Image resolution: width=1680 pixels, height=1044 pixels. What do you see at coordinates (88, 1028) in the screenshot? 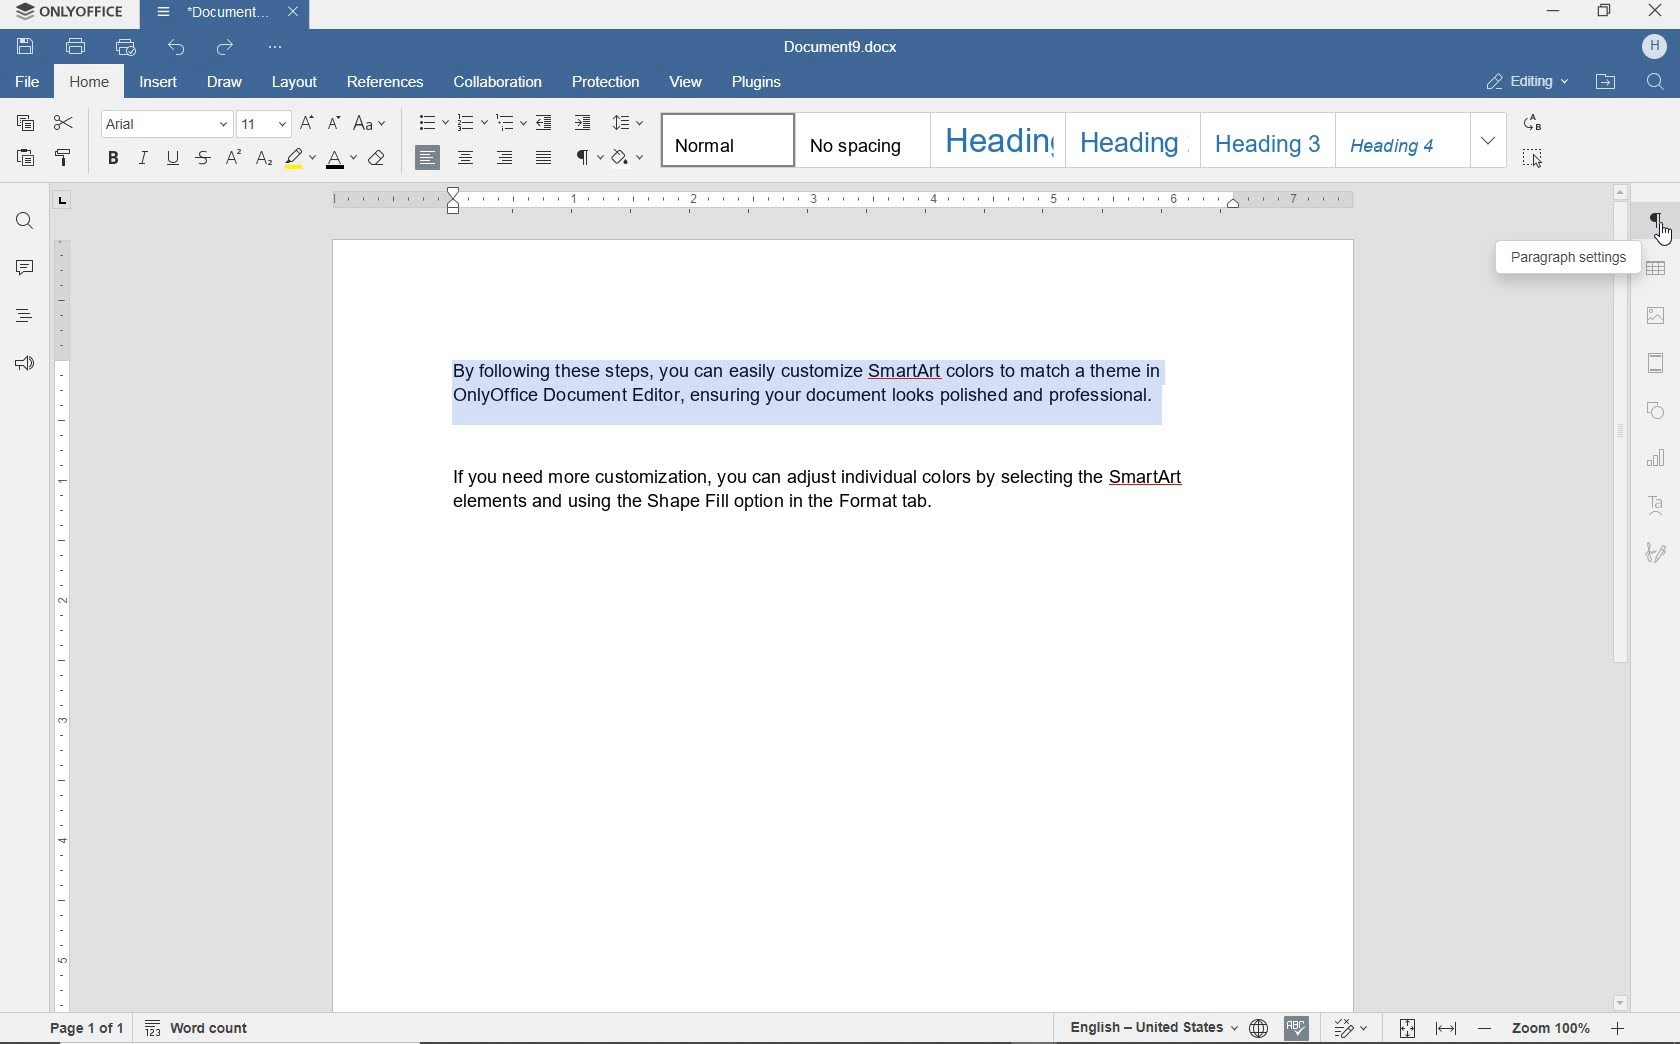
I see `page 1 of 1` at bounding box center [88, 1028].